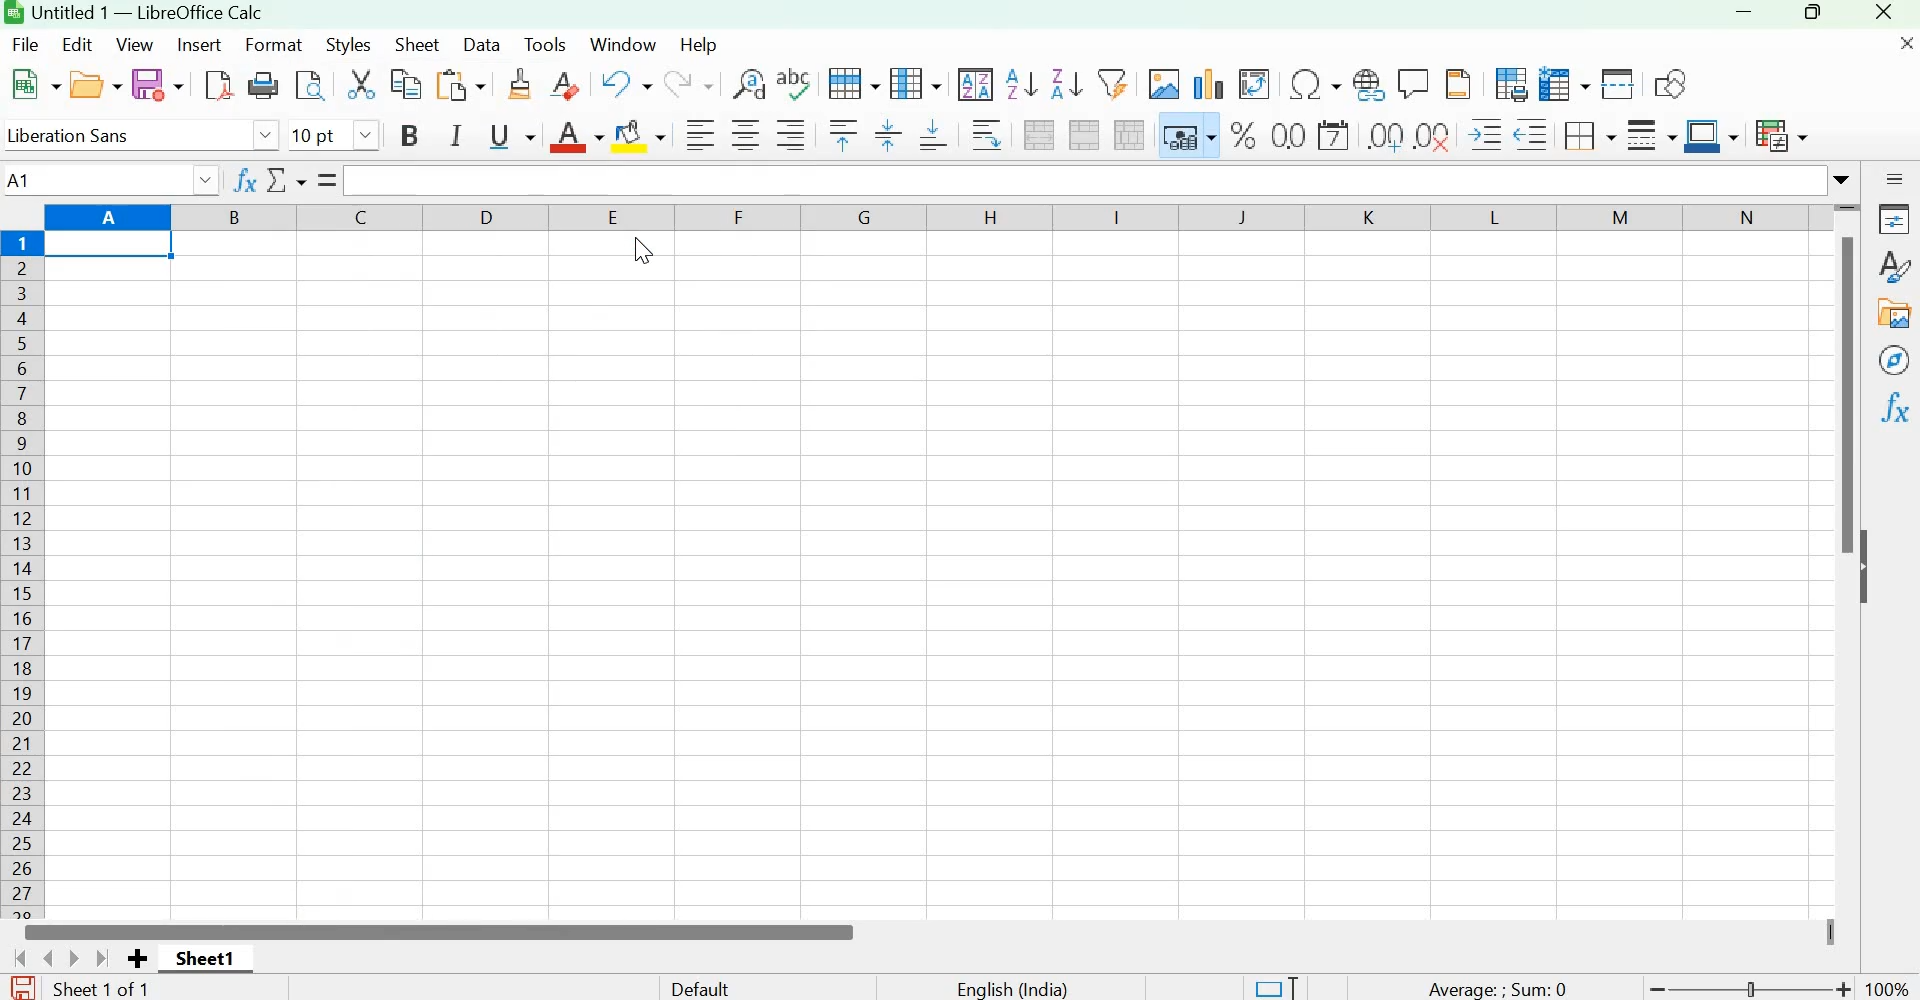  I want to click on Save, so click(157, 85).